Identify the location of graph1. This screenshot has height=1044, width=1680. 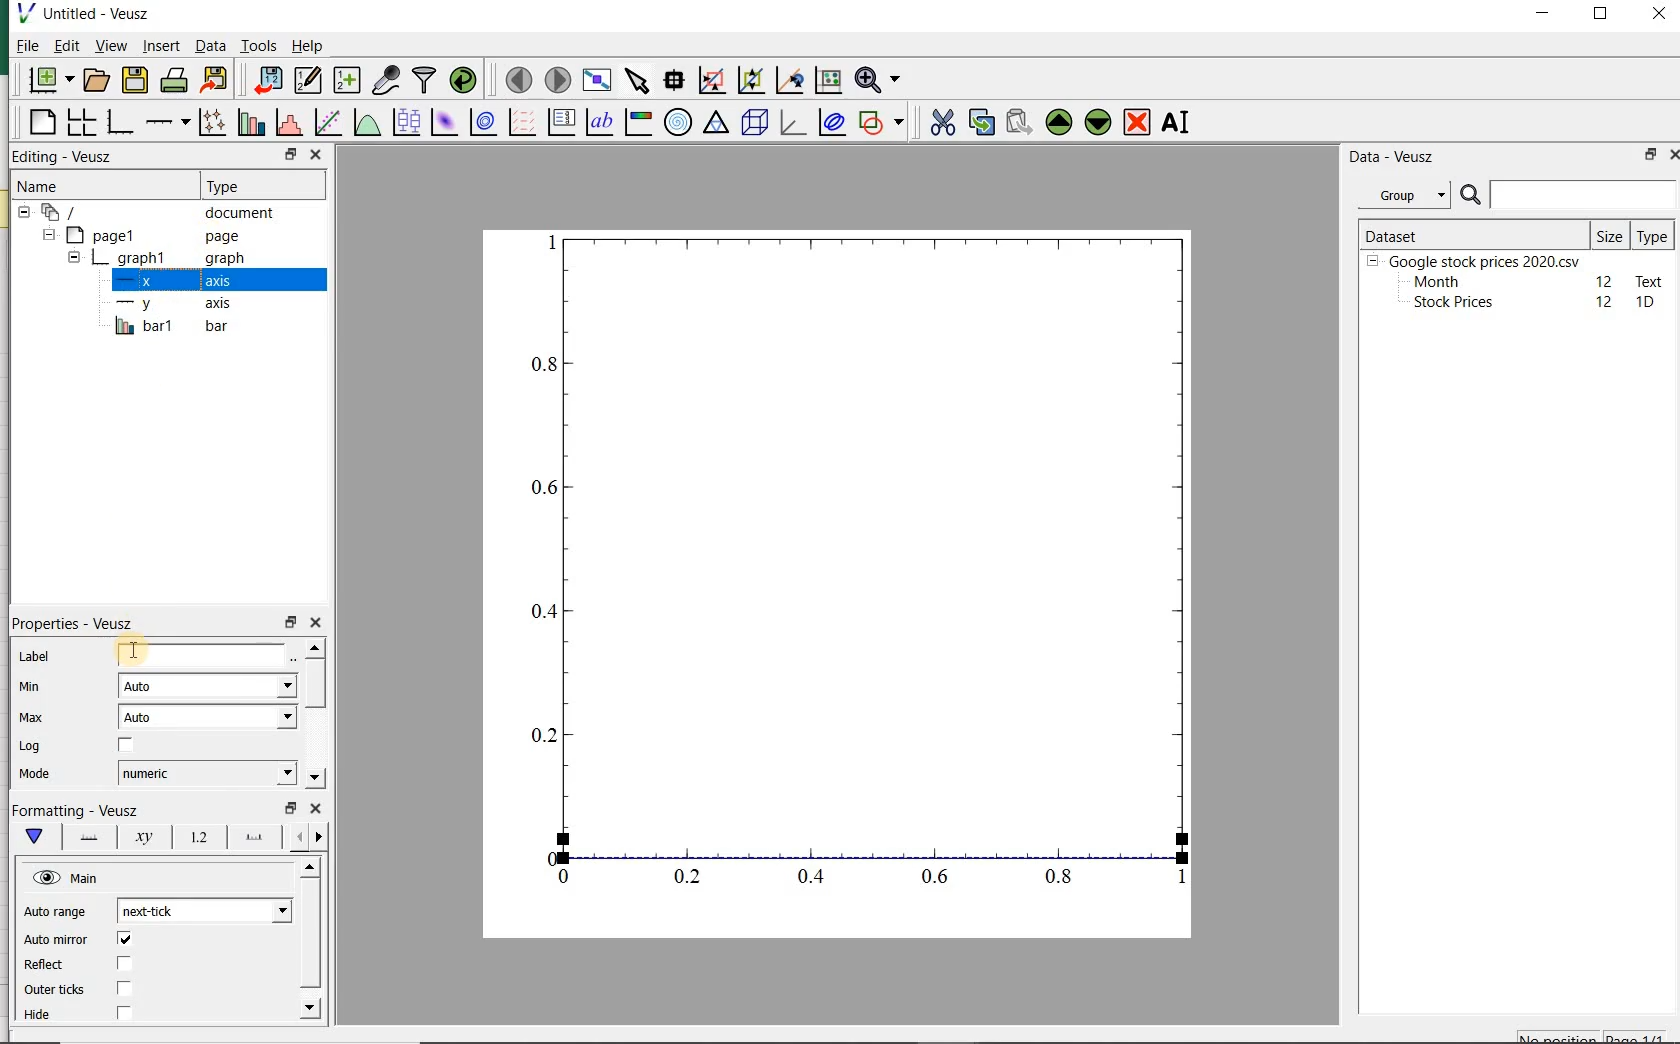
(153, 260).